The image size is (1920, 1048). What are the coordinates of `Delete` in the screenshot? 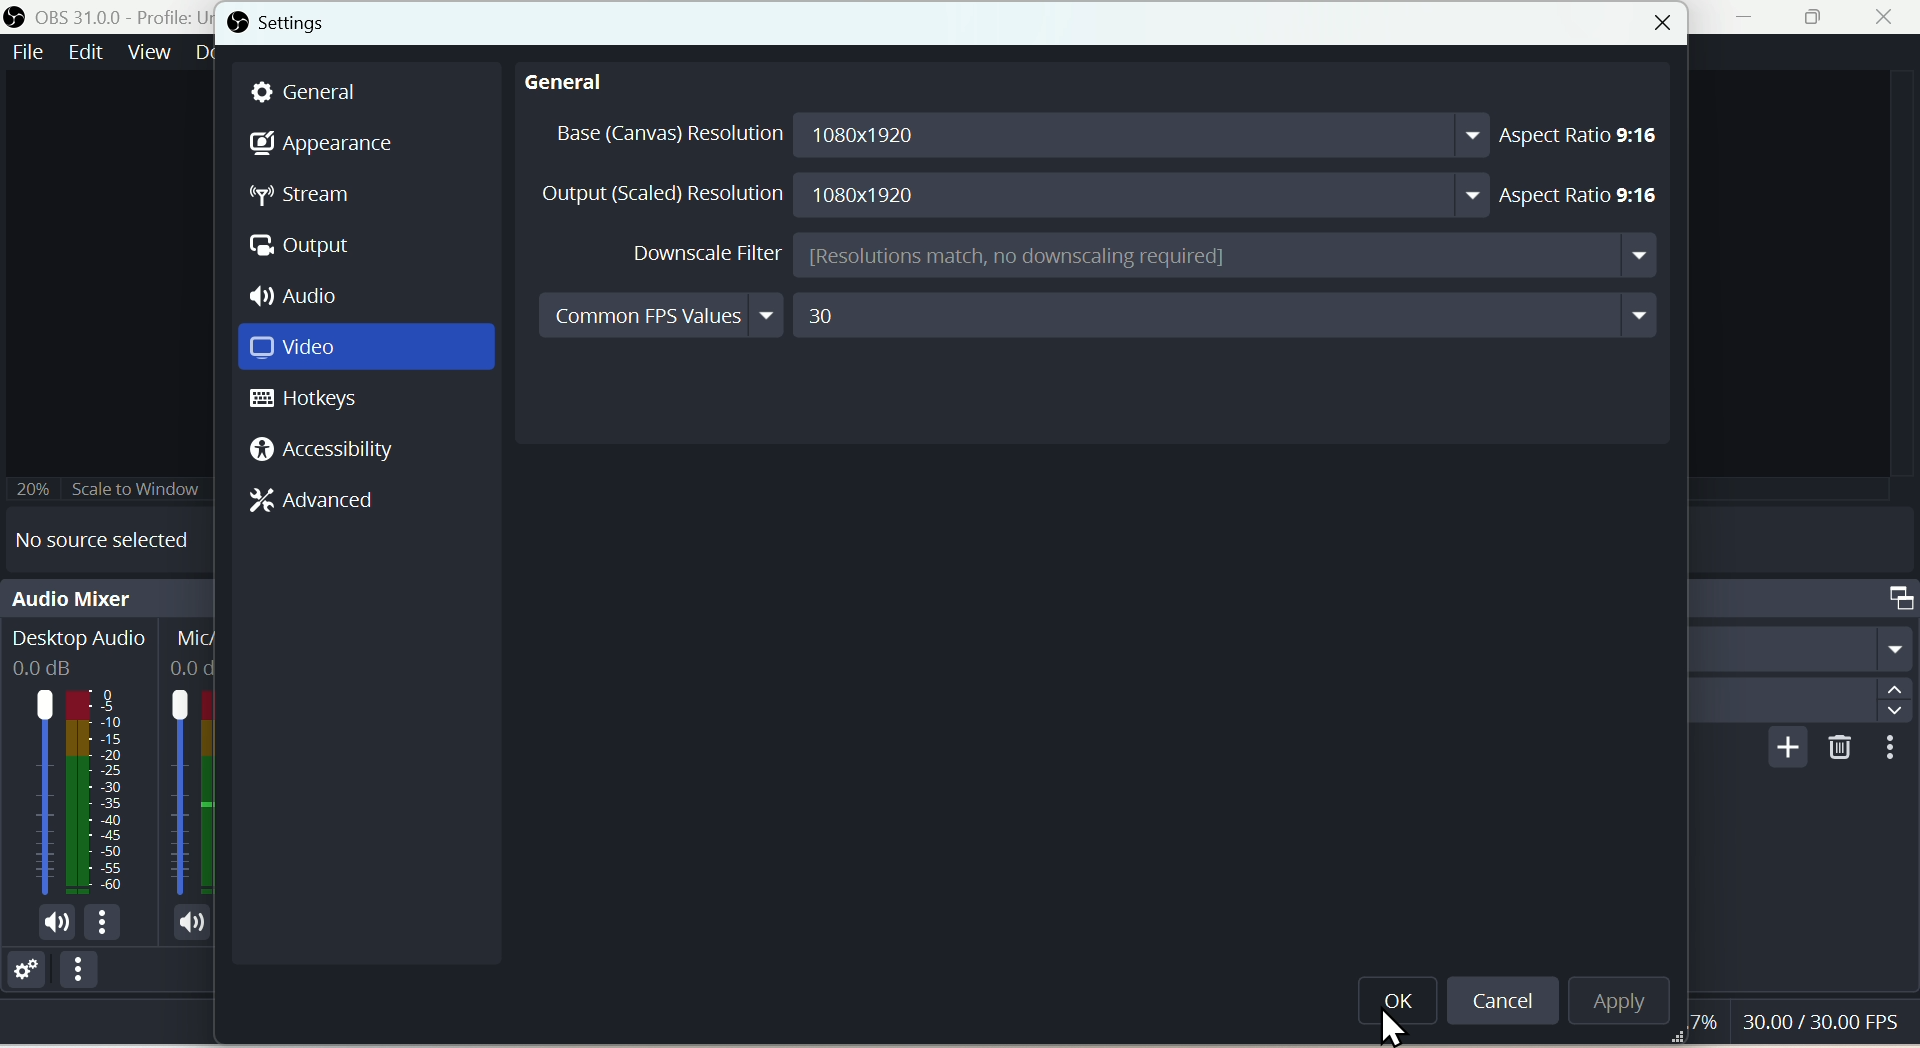 It's located at (1835, 749).